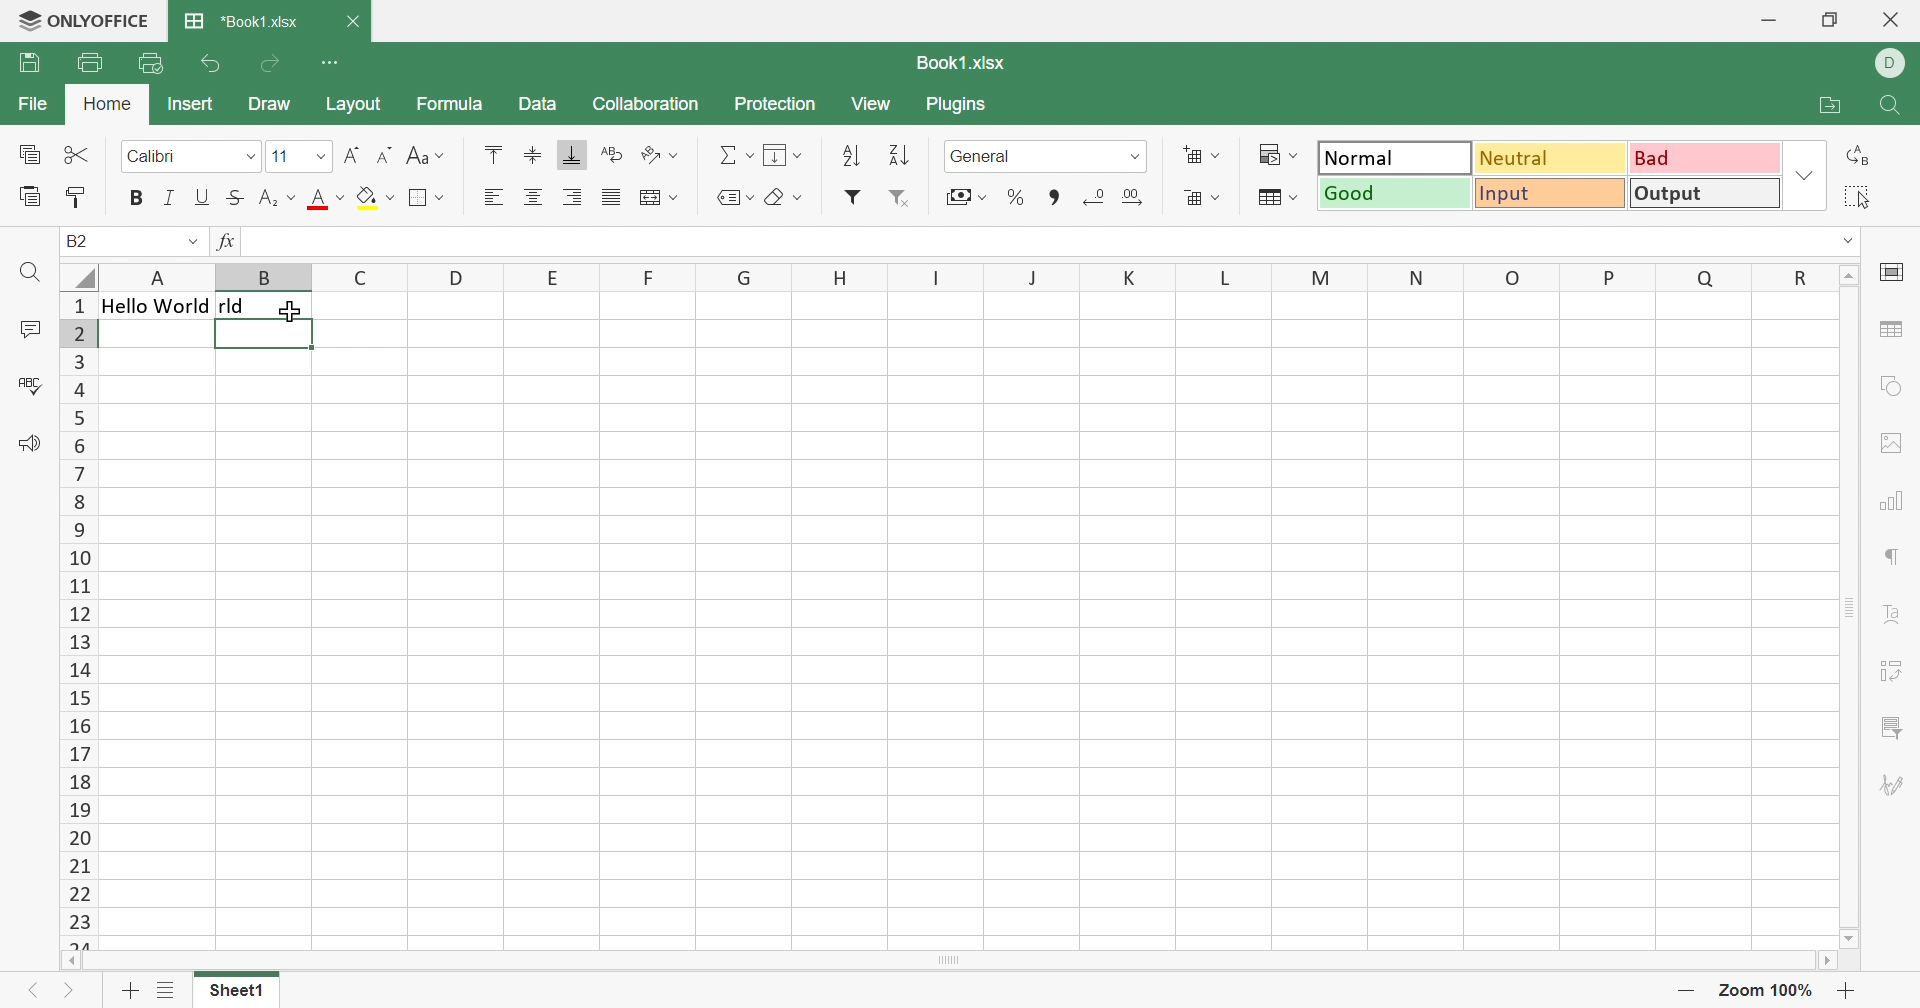 This screenshot has height=1008, width=1920. What do you see at coordinates (1895, 62) in the screenshot?
I see `ELL` at bounding box center [1895, 62].